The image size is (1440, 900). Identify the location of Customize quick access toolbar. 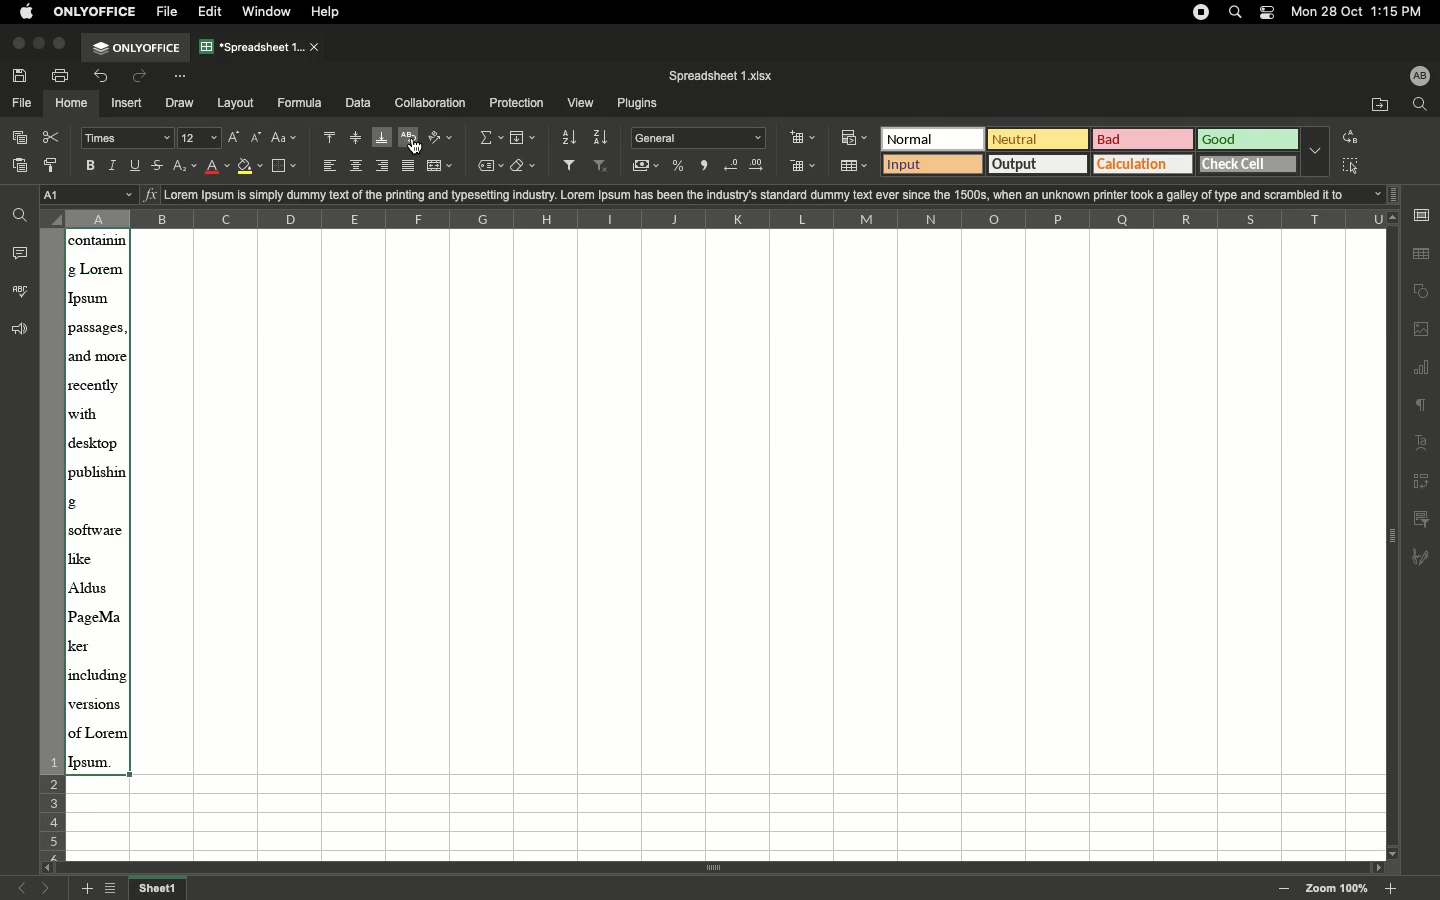
(187, 75).